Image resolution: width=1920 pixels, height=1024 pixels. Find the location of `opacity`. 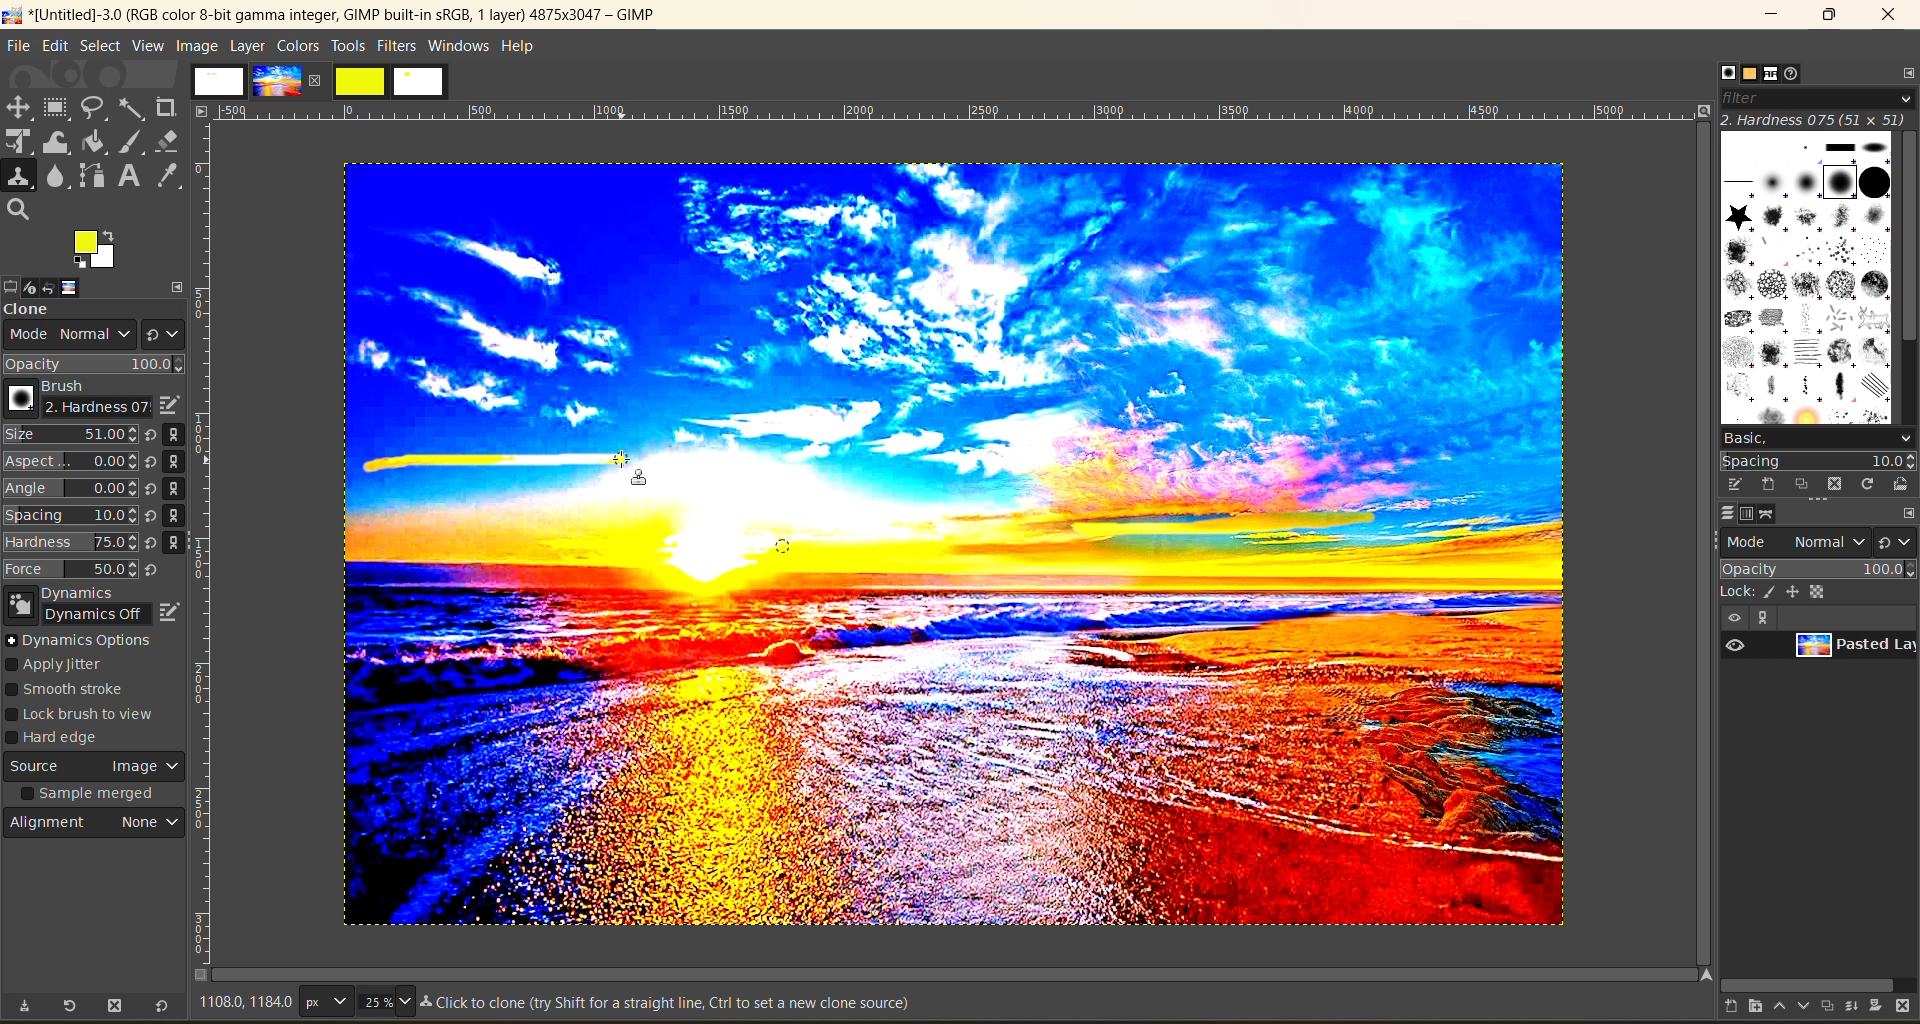

opacity is located at coordinates (95, 364).